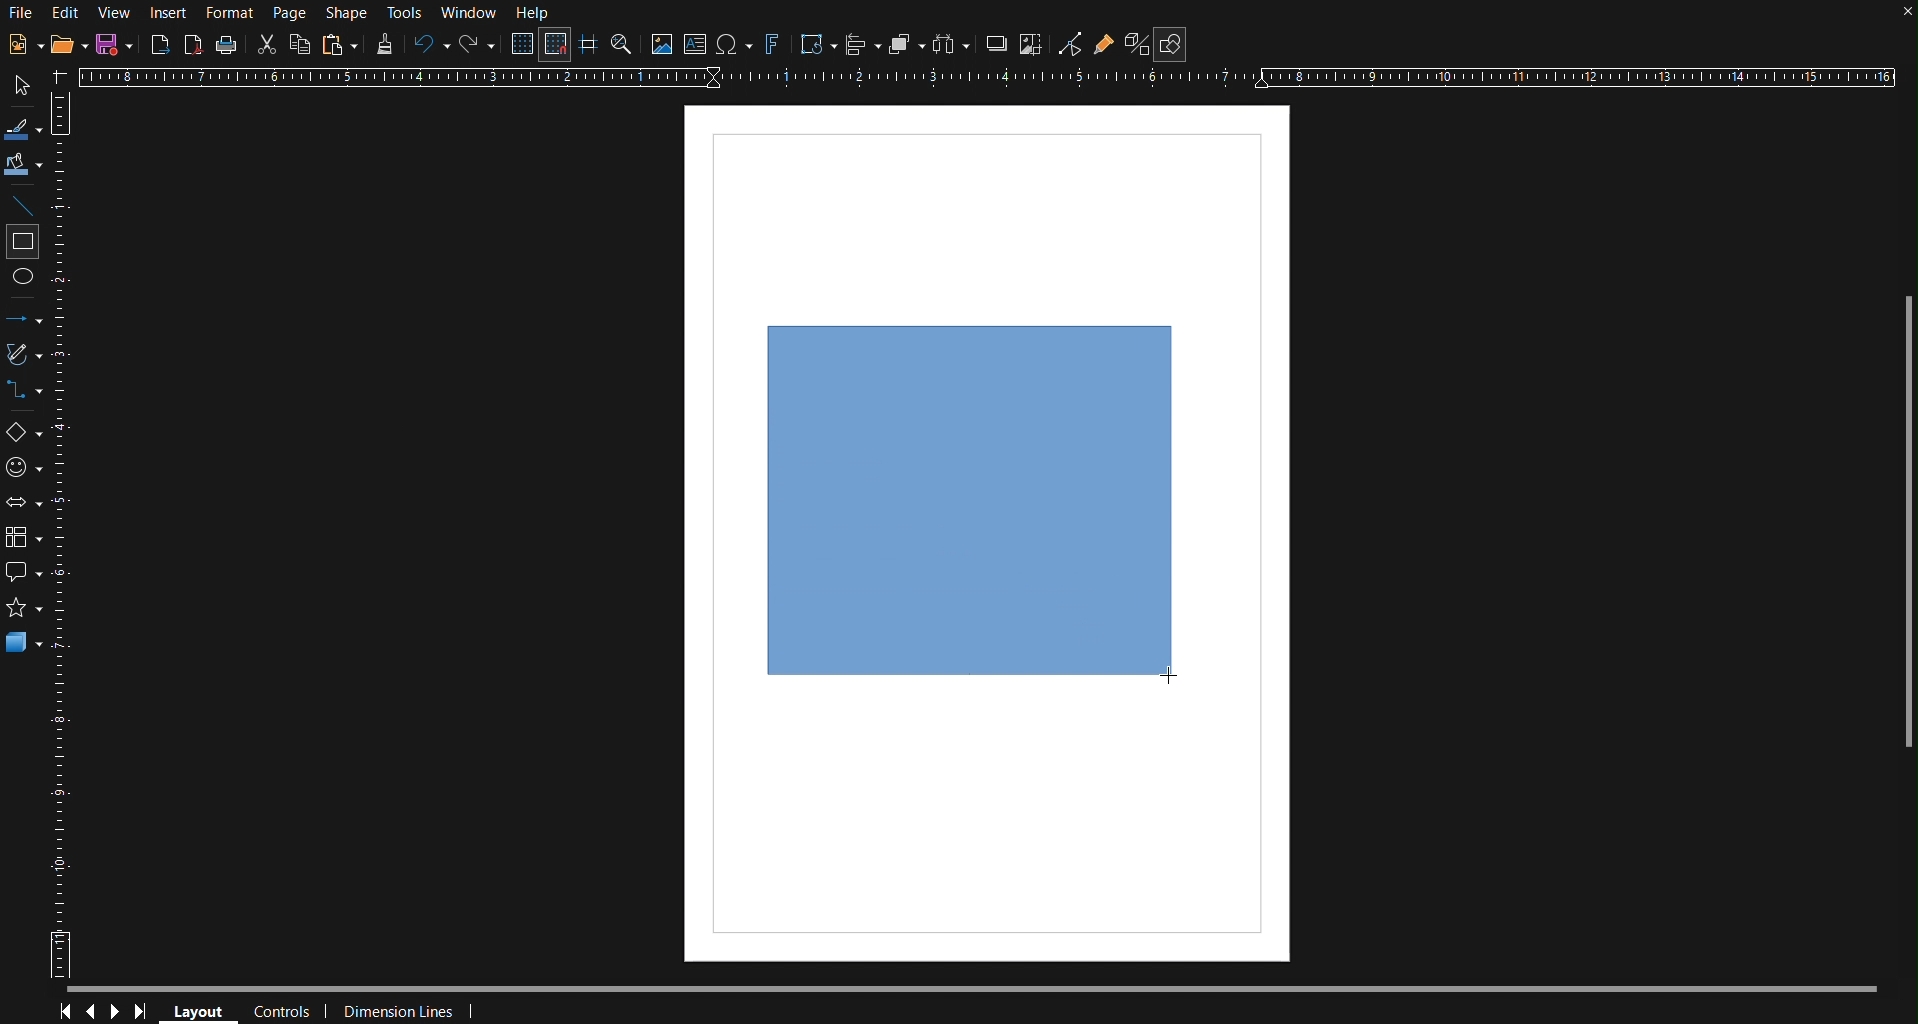 The image size is (1918, 1024). I want to click on Save, so click(115, 44).